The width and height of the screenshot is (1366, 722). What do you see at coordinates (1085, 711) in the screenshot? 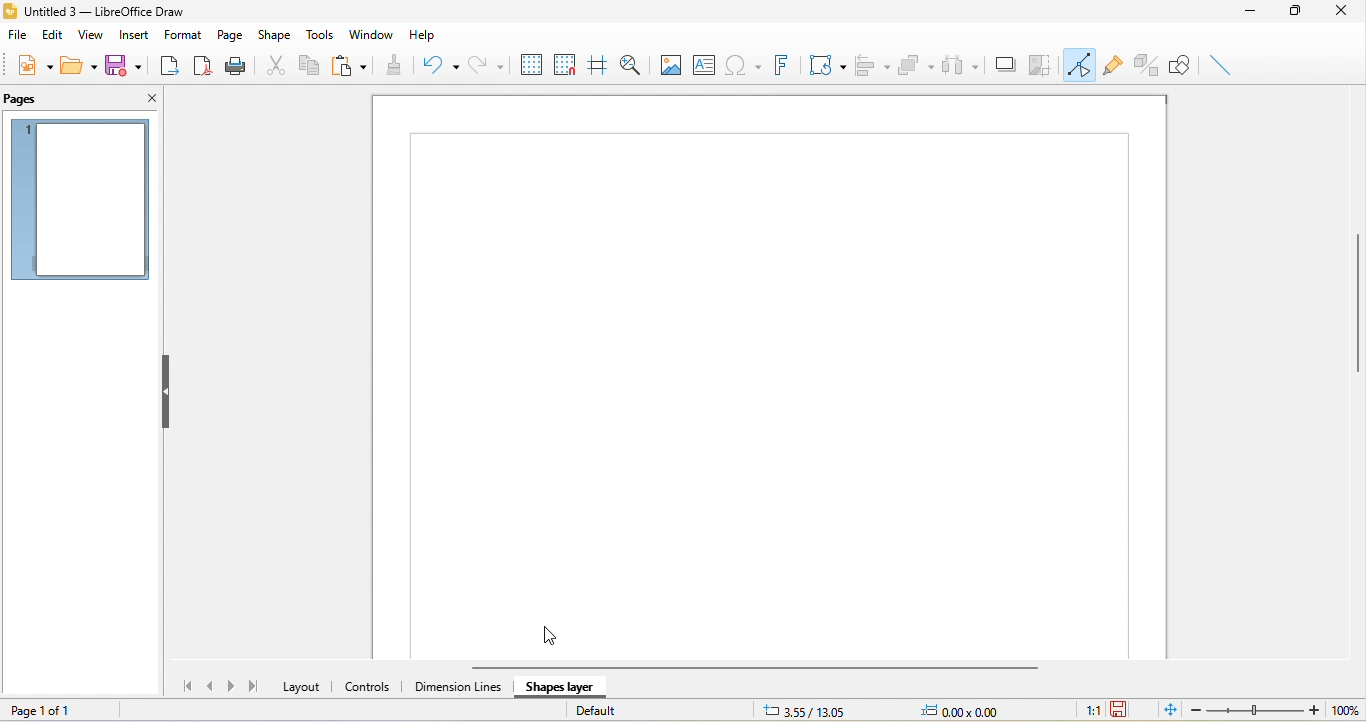
I see `1:1` at bounding box center [1085, 711].